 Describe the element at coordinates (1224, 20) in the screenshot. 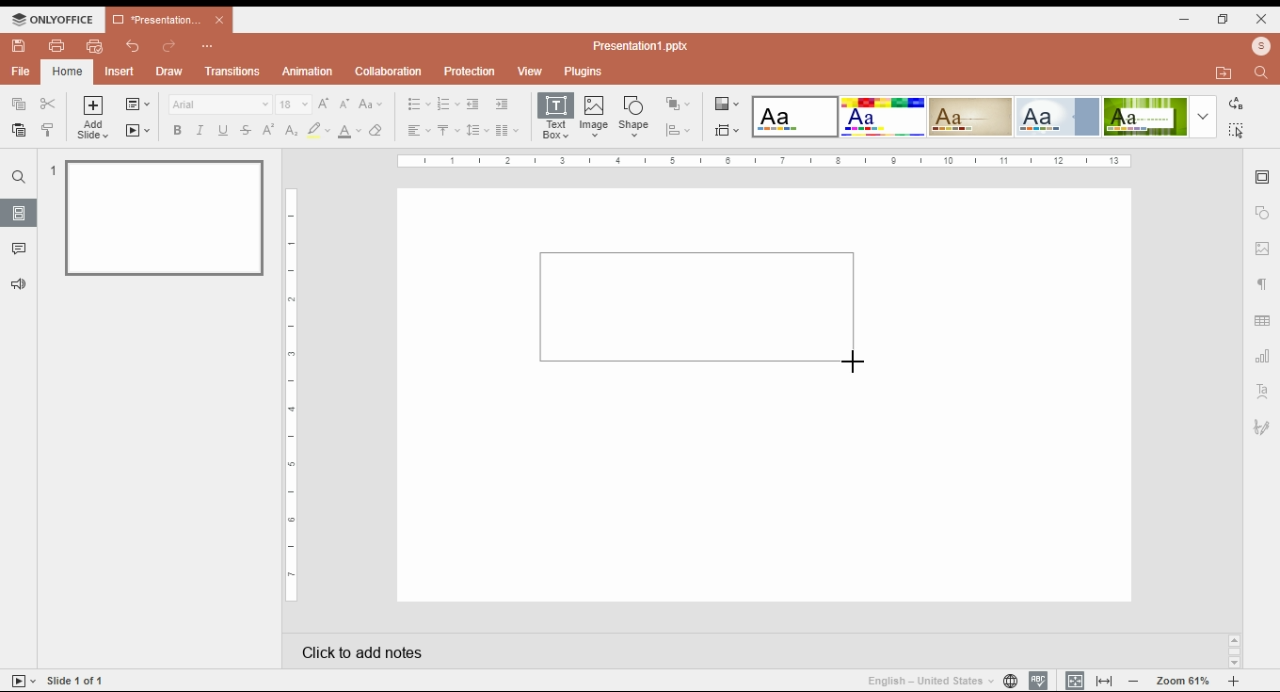

I see `restore` at that location.